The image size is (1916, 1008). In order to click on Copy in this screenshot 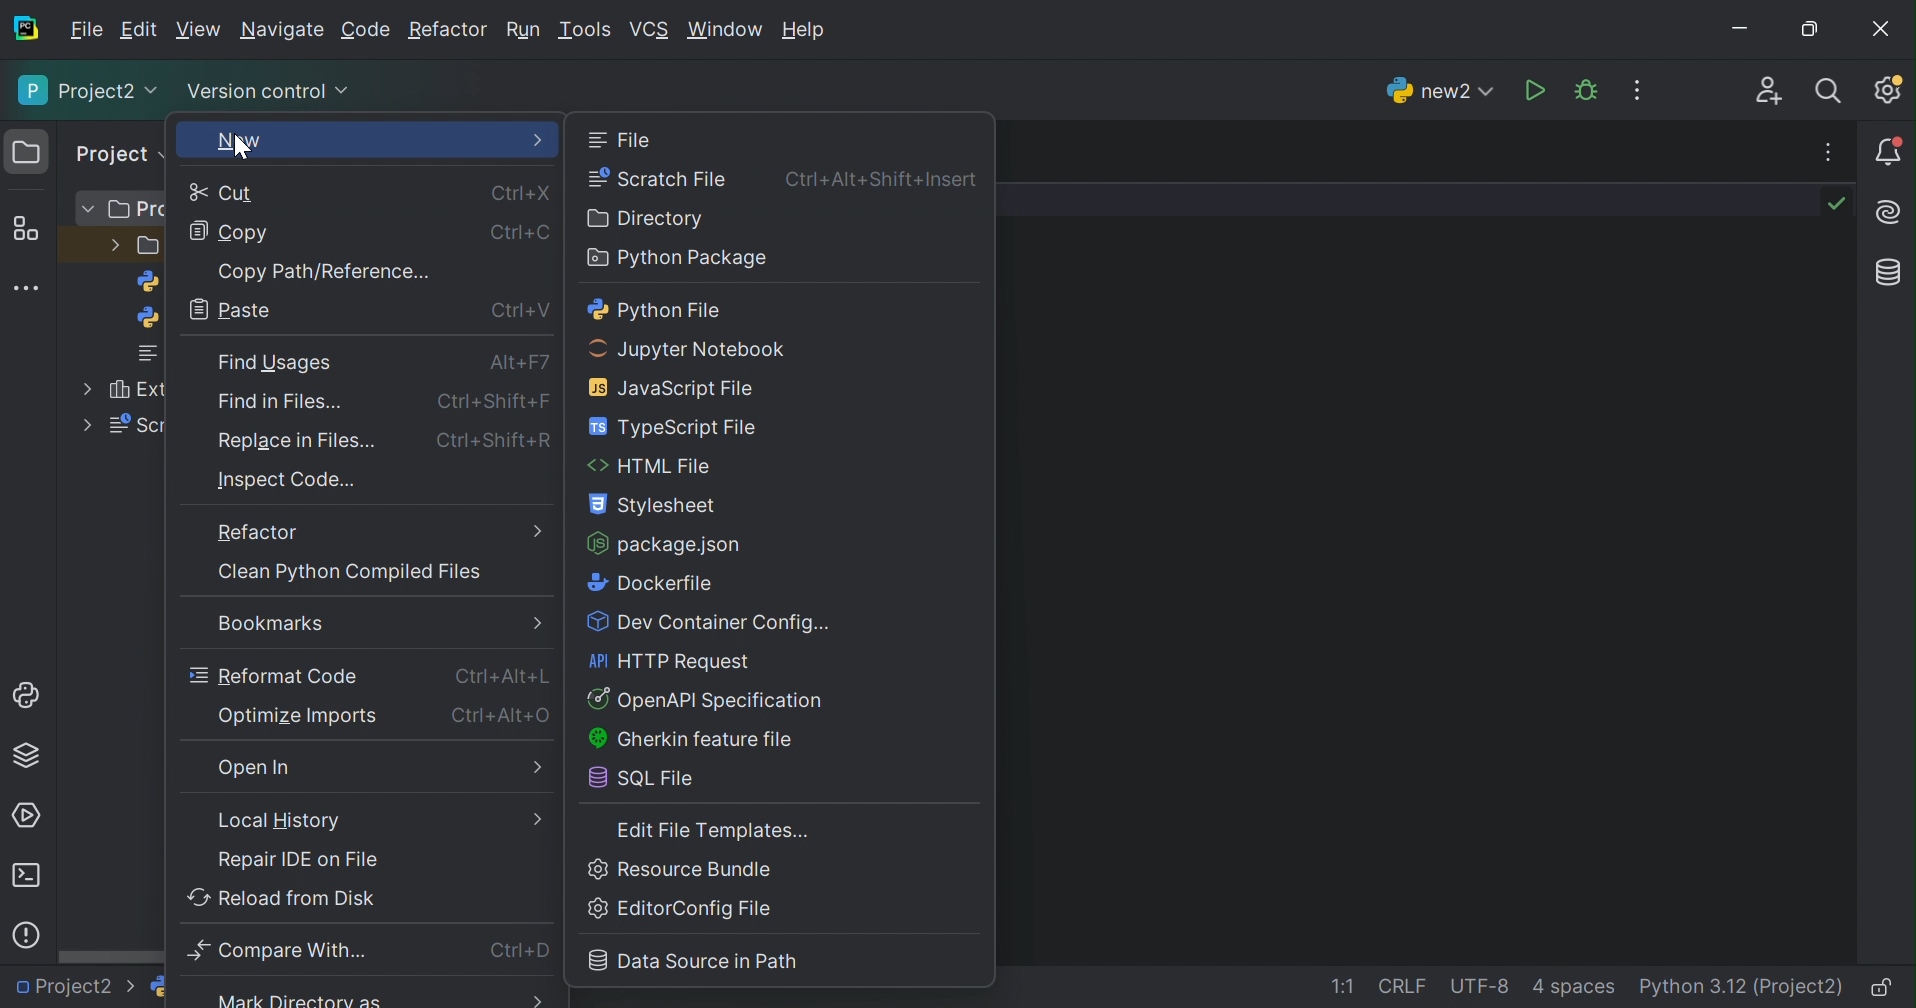, I will do `click(231, 234)`.